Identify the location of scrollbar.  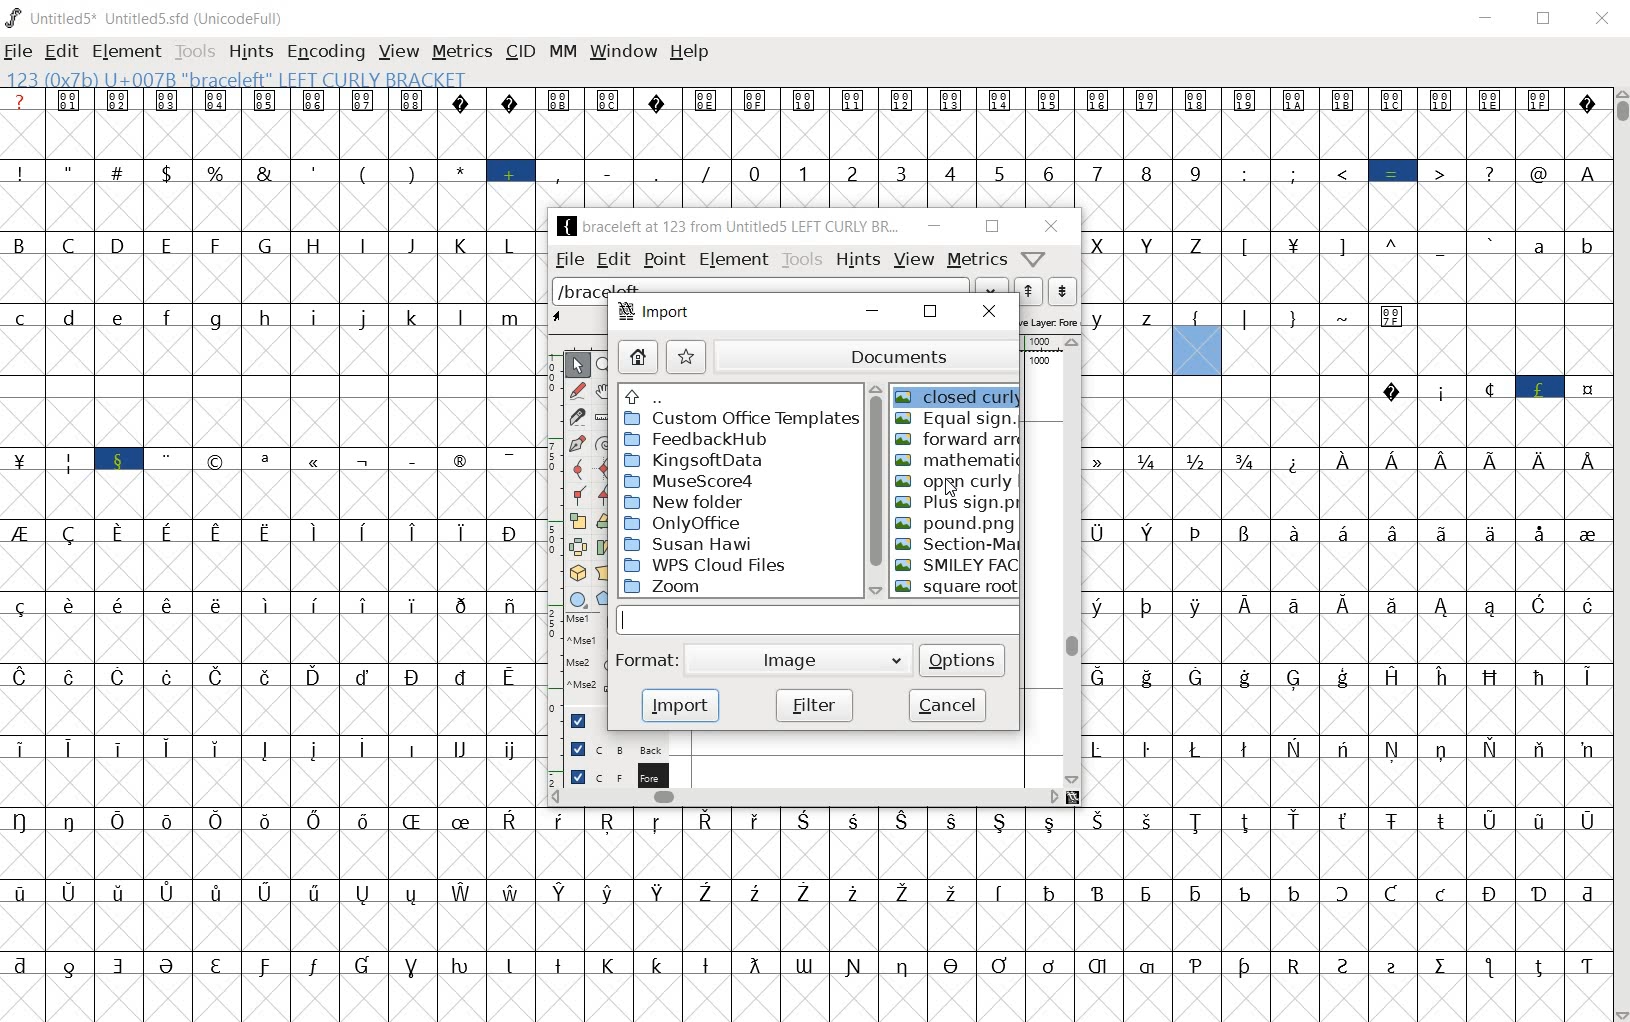
(1074, 561).